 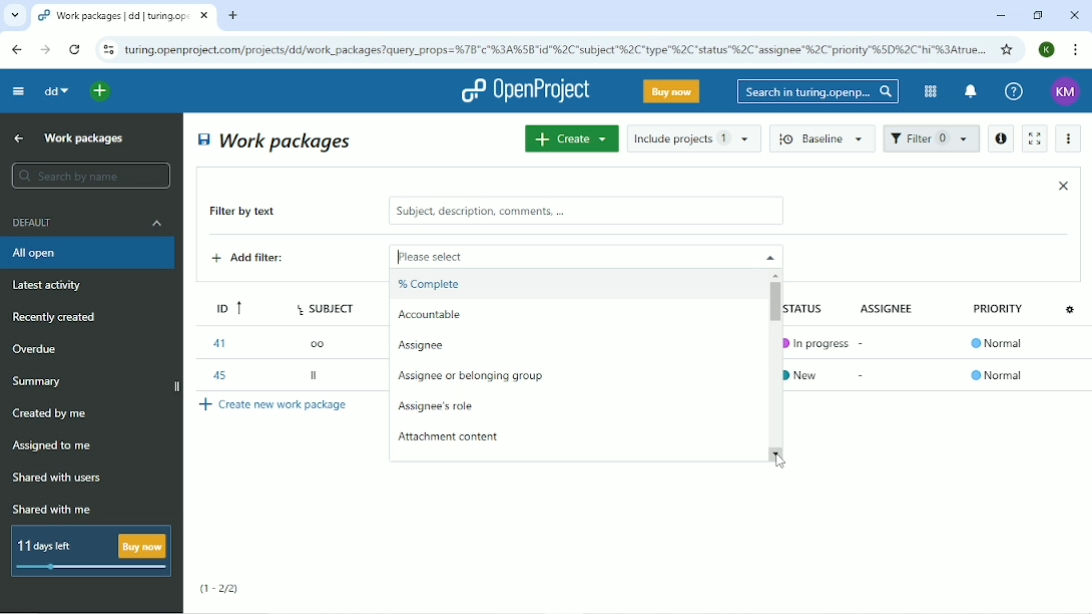 What do you see at coordinates (1000, 139) in the screenshot?
I see `Open details view` at bounding box center [1000, 139].